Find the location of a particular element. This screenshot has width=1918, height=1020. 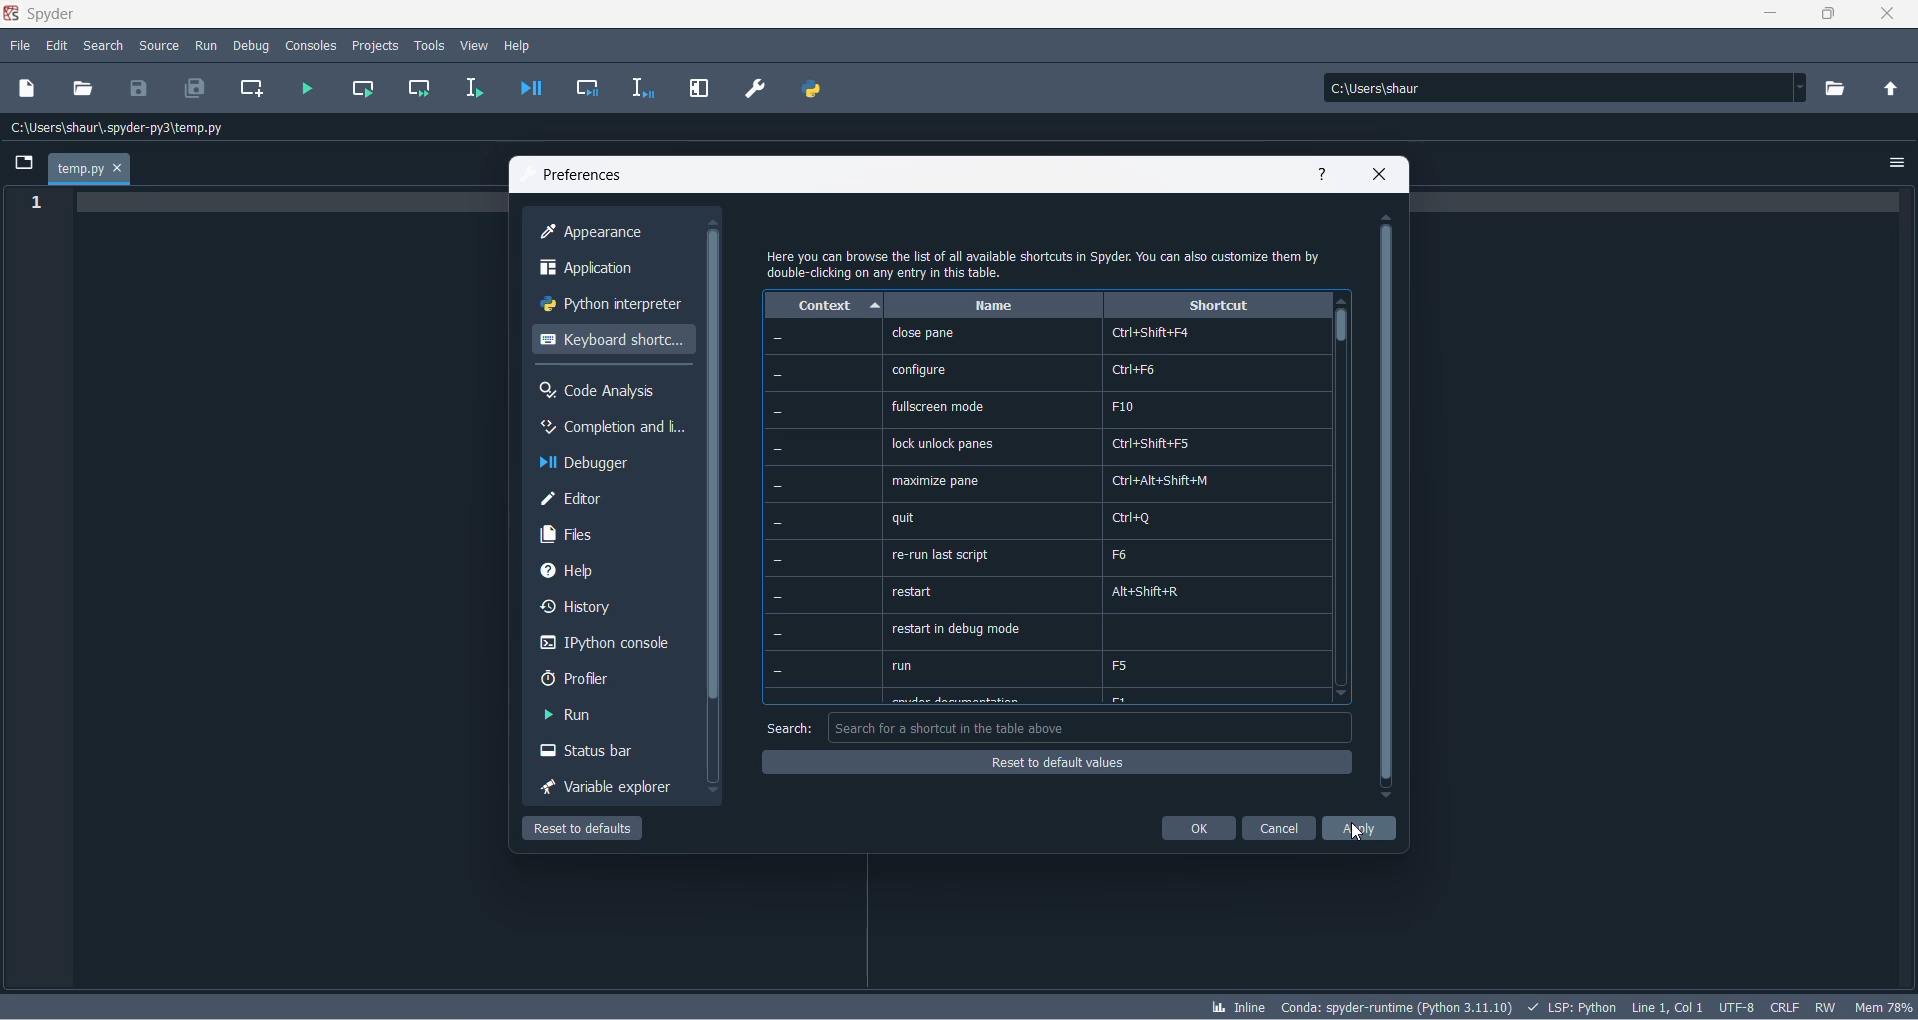

script is located at coordinates (1572, 1005).